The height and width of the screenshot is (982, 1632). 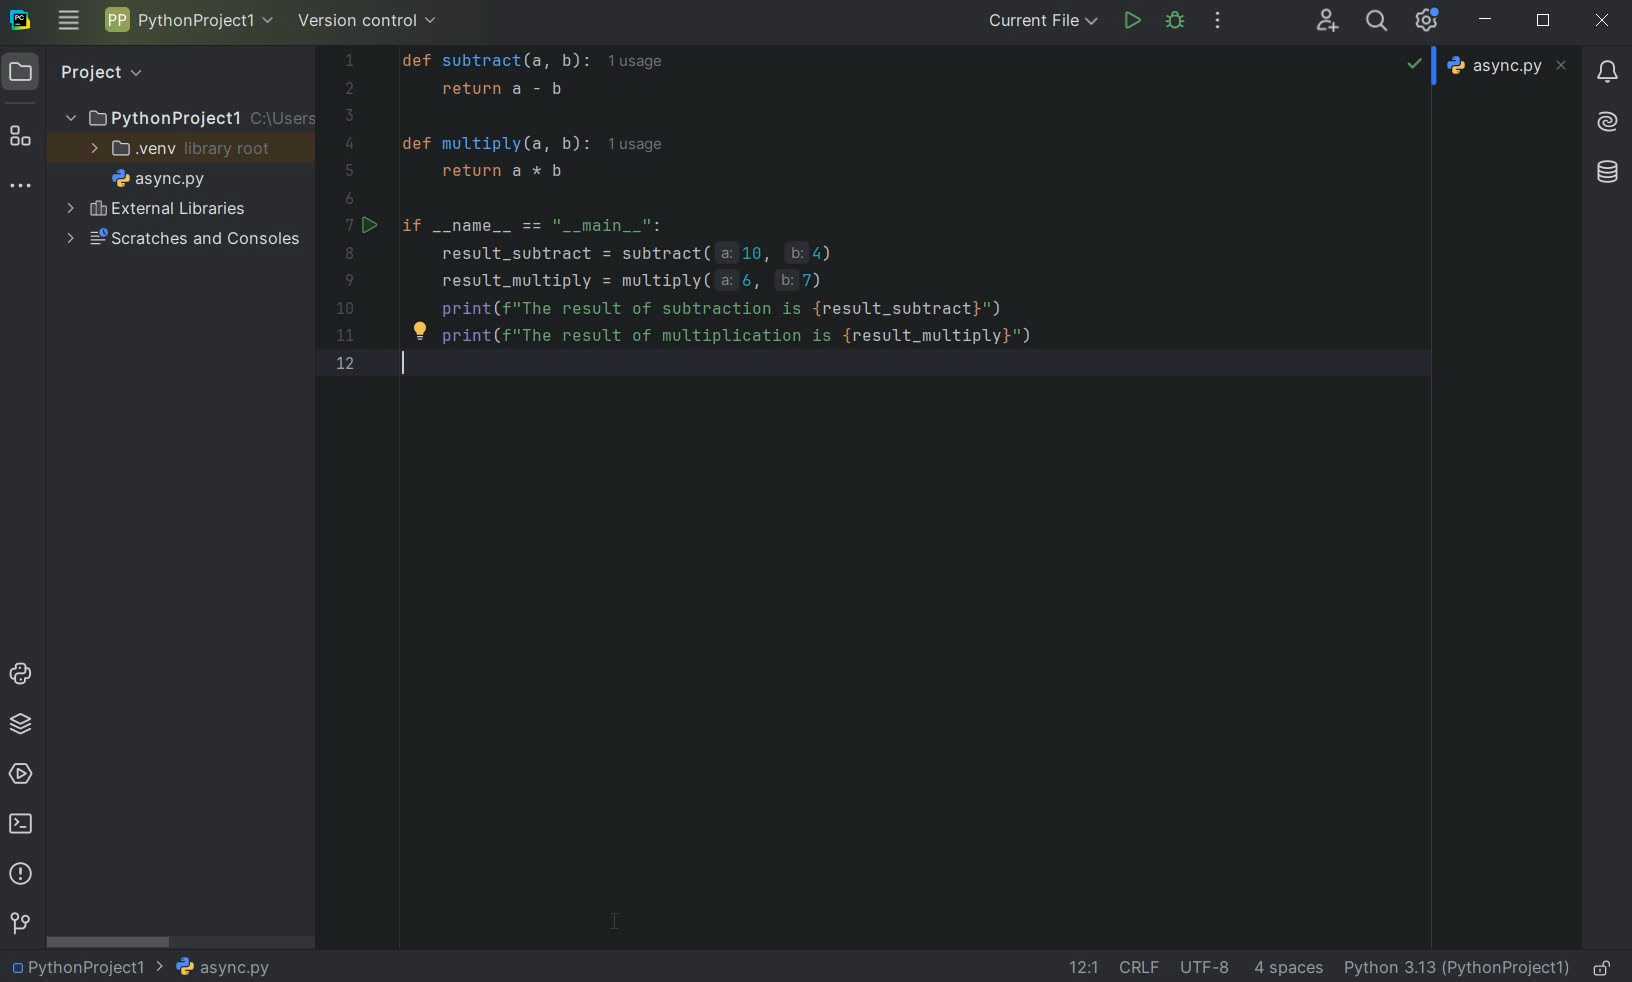 What do you see at coordinates (187, 20) in the screenshot?
I see `project name` at bounding box center [187, 20].